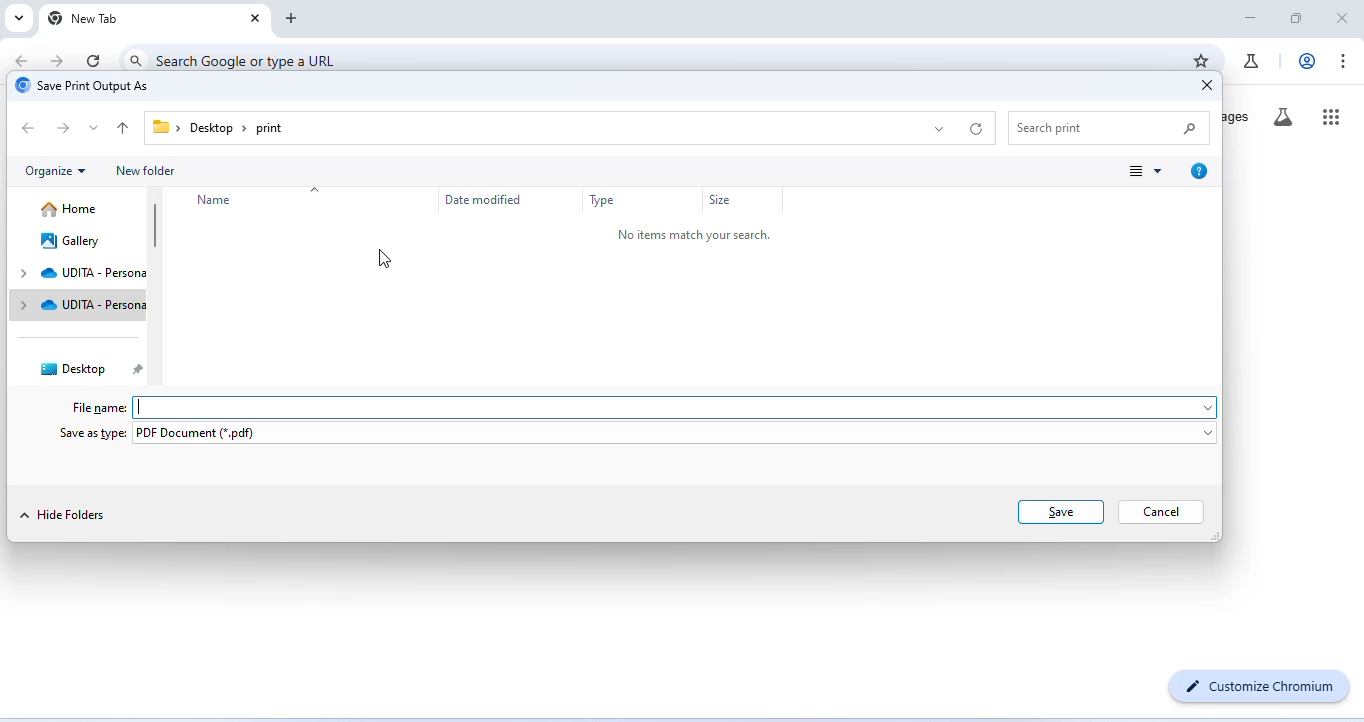 The height and width of the screenshot is (722, 1364). What do you see at coordinates (256, 19) in the screenshot?
I see `close tab` at bounding box center [256, 19].